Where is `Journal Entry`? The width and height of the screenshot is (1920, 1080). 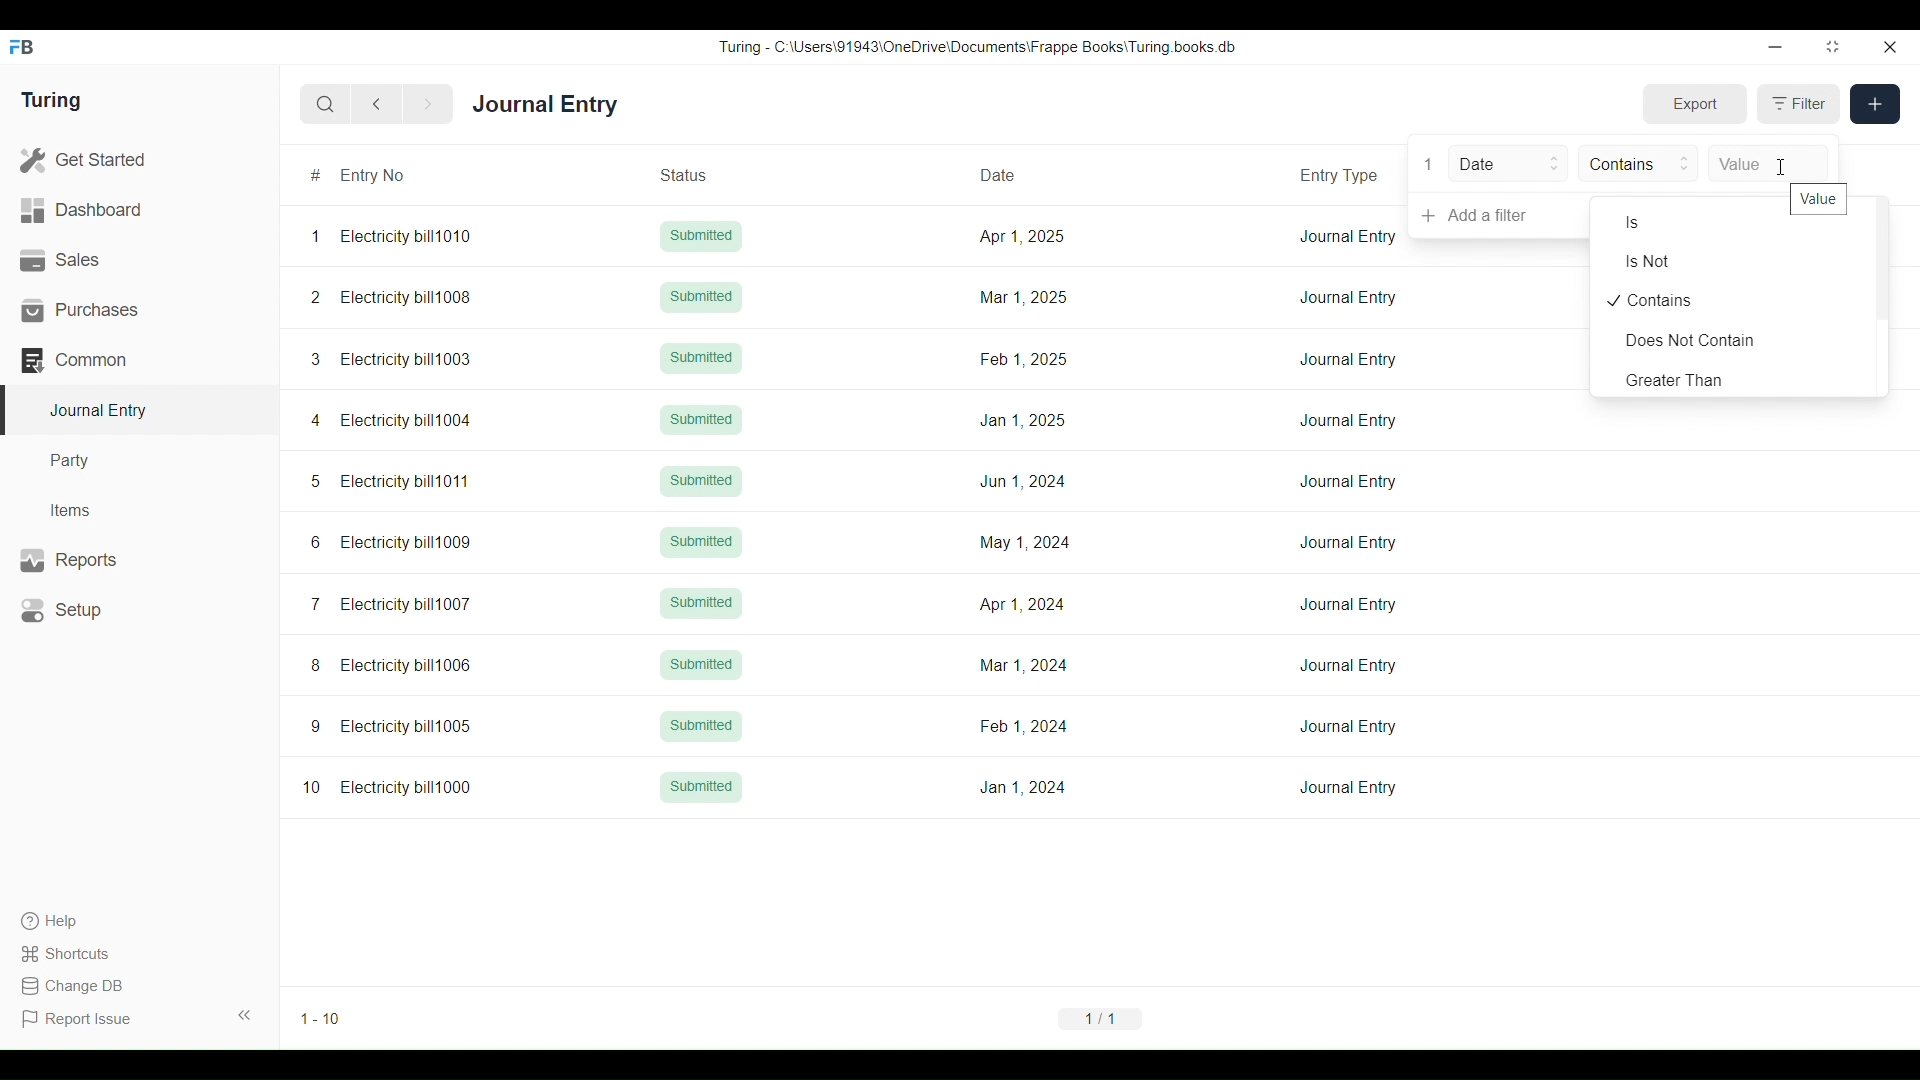 Journal Entry is located at coordinates (1348, 298).